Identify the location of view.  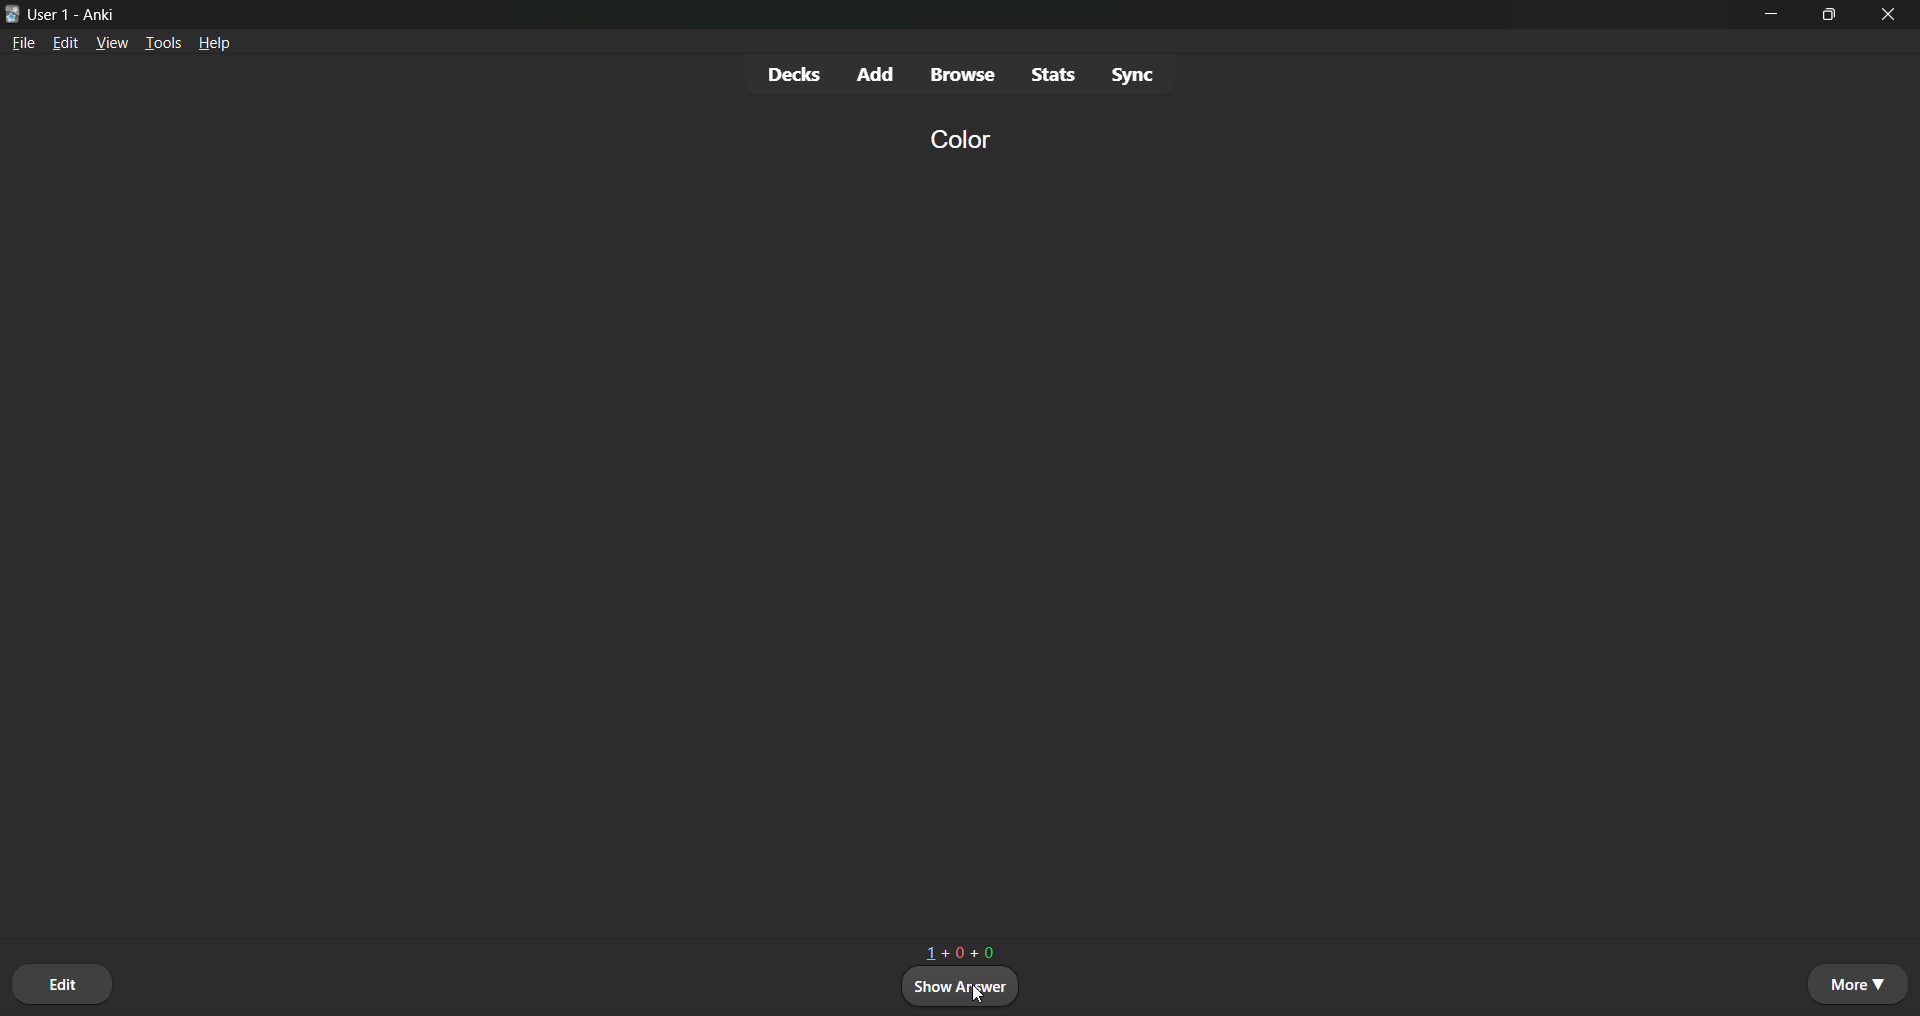
(112, 44).